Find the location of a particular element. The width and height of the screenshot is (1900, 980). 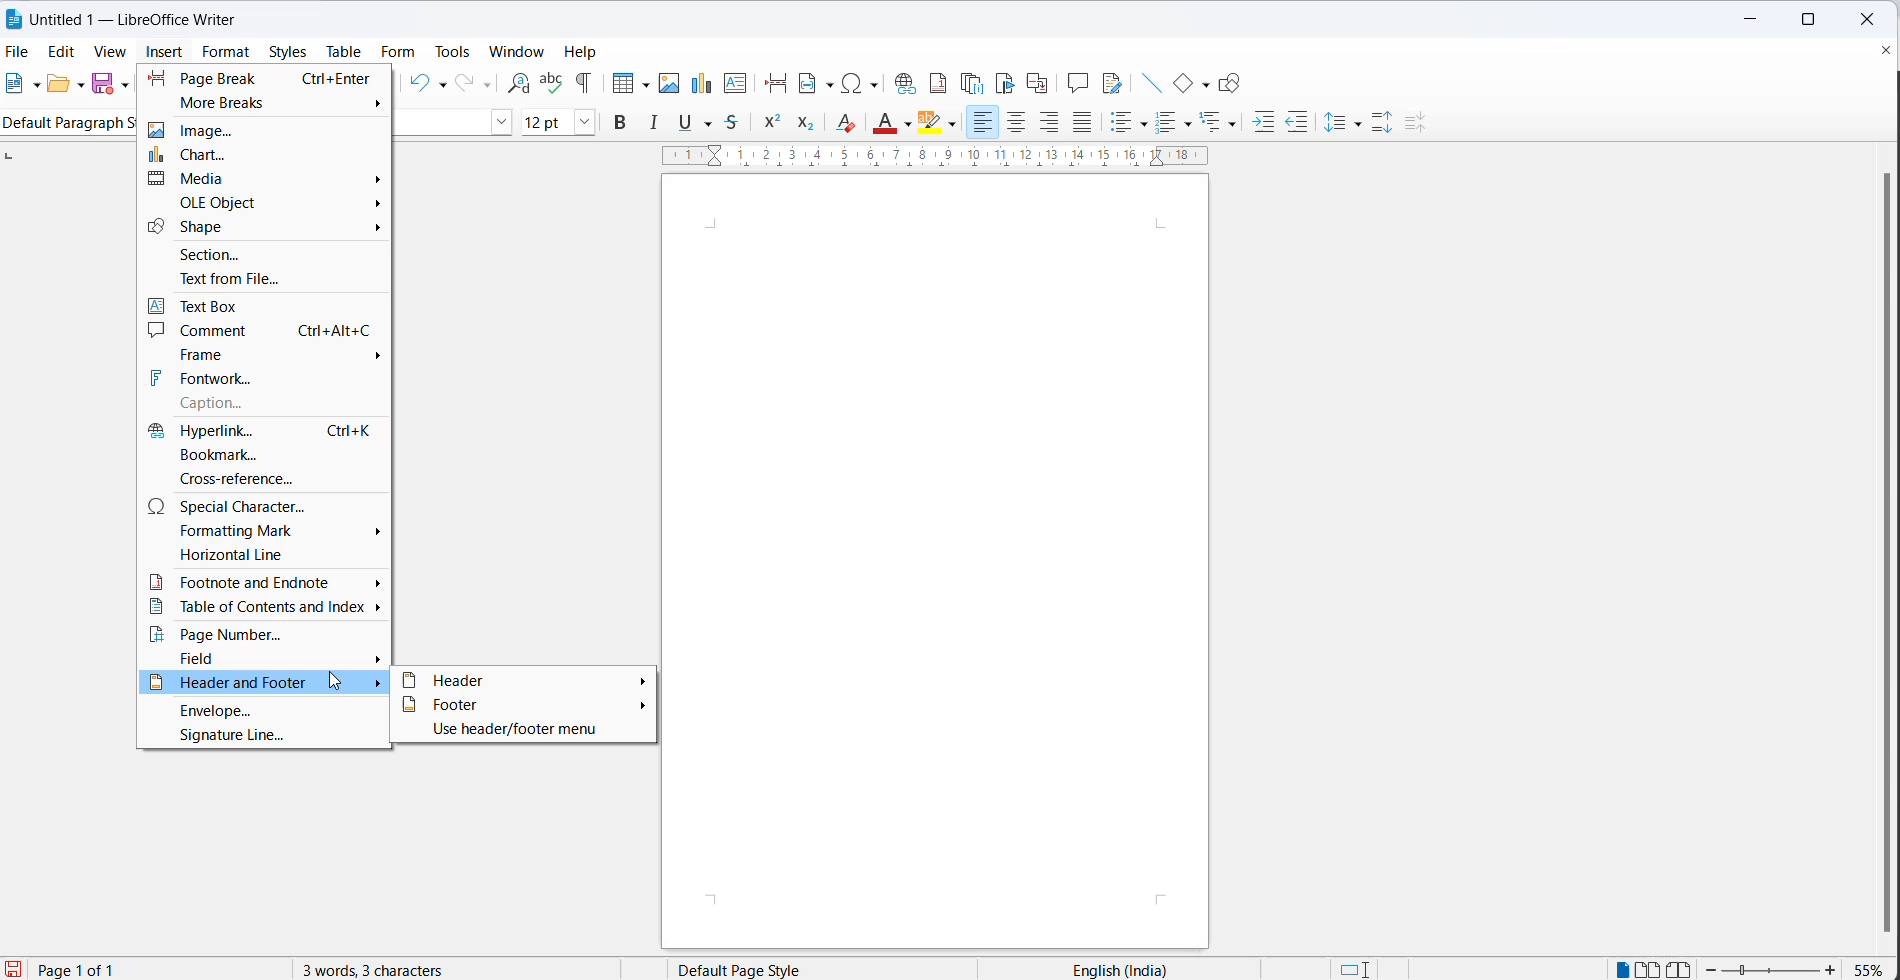

font size is located at coordinates (546, 122).